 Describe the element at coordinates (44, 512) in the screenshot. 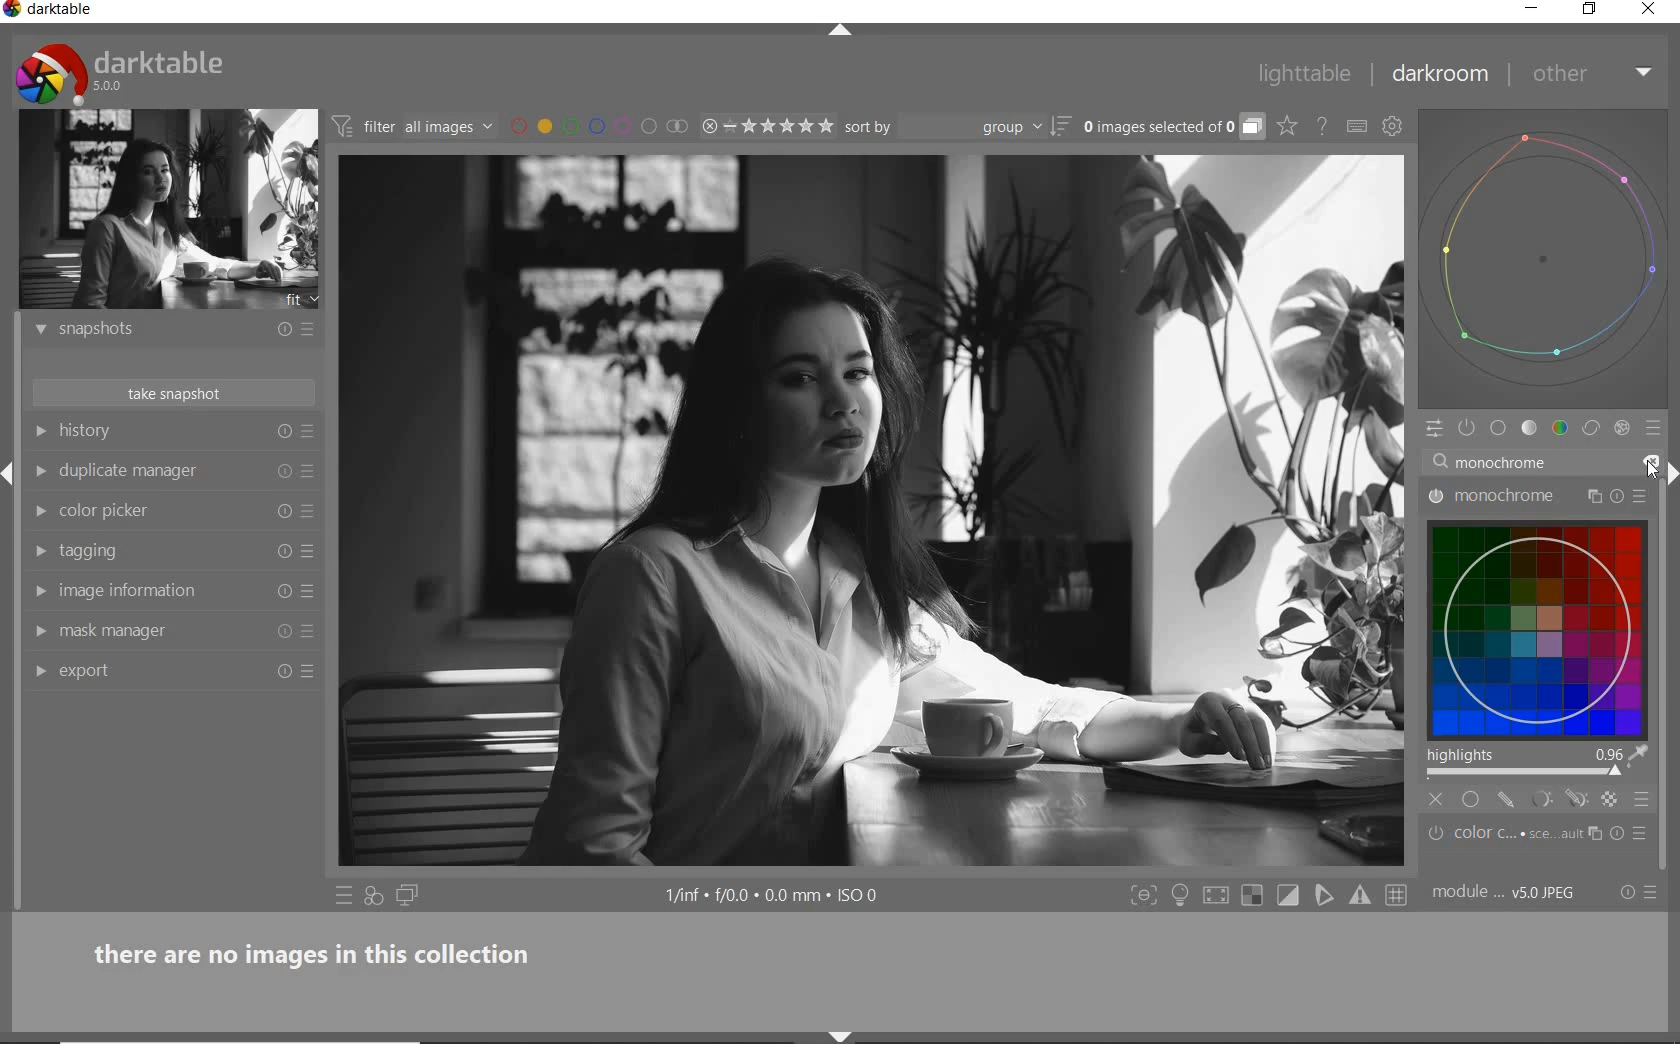

I see `show module` at that location.